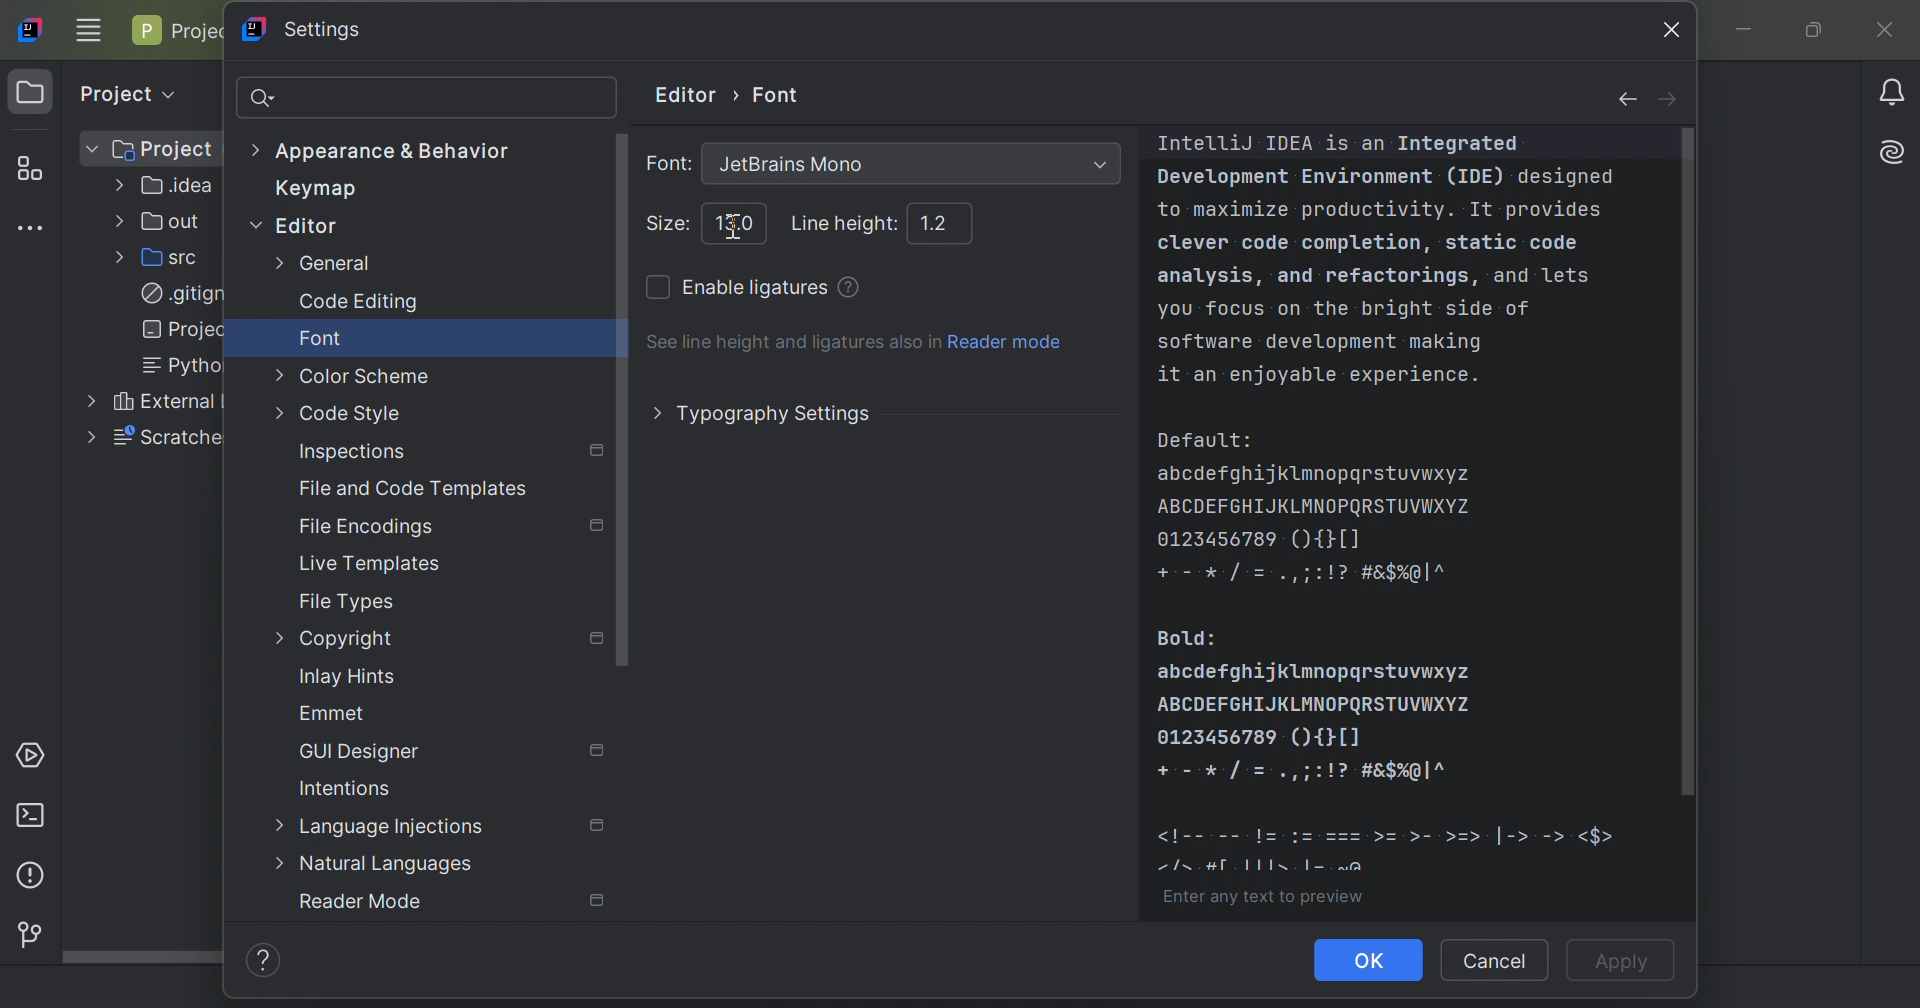 The width and height of the screenshot is (1920, 1008). What do you see at coordinates (322, 336) in the screenshot?
I see `Font` at bounding box center [322, 336].